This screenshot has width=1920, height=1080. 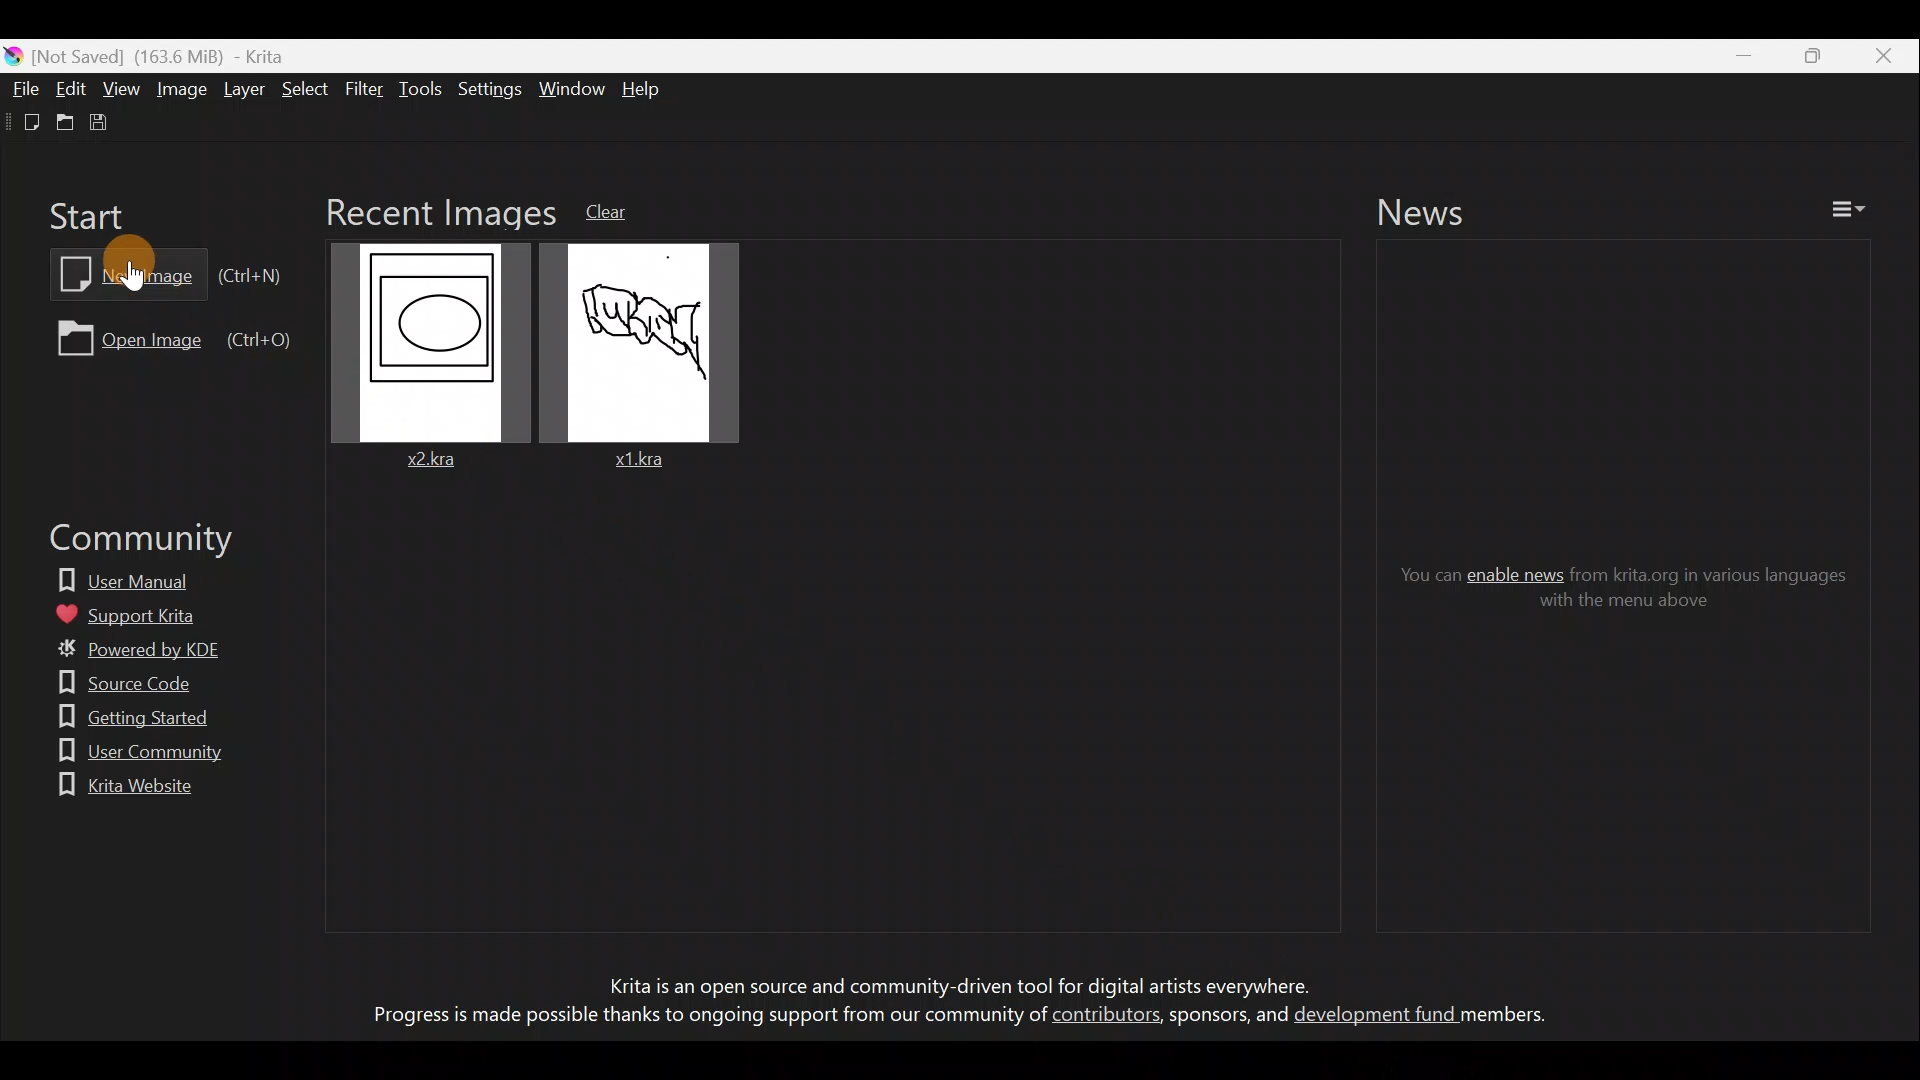 I want to click on Image, so click(x=182, y=92).